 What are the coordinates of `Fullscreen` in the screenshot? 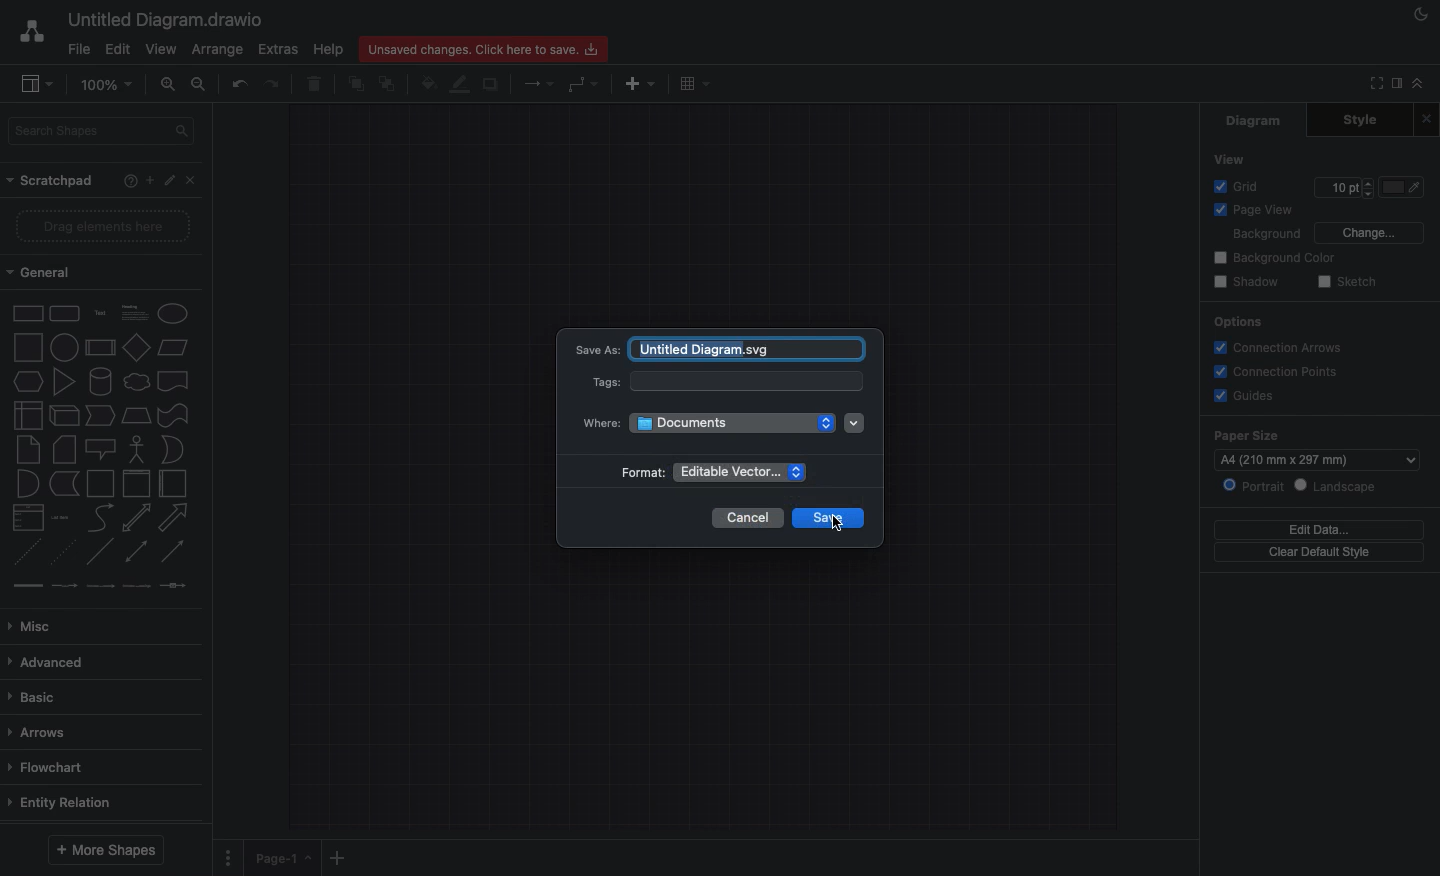 It's located at (1373, 85).